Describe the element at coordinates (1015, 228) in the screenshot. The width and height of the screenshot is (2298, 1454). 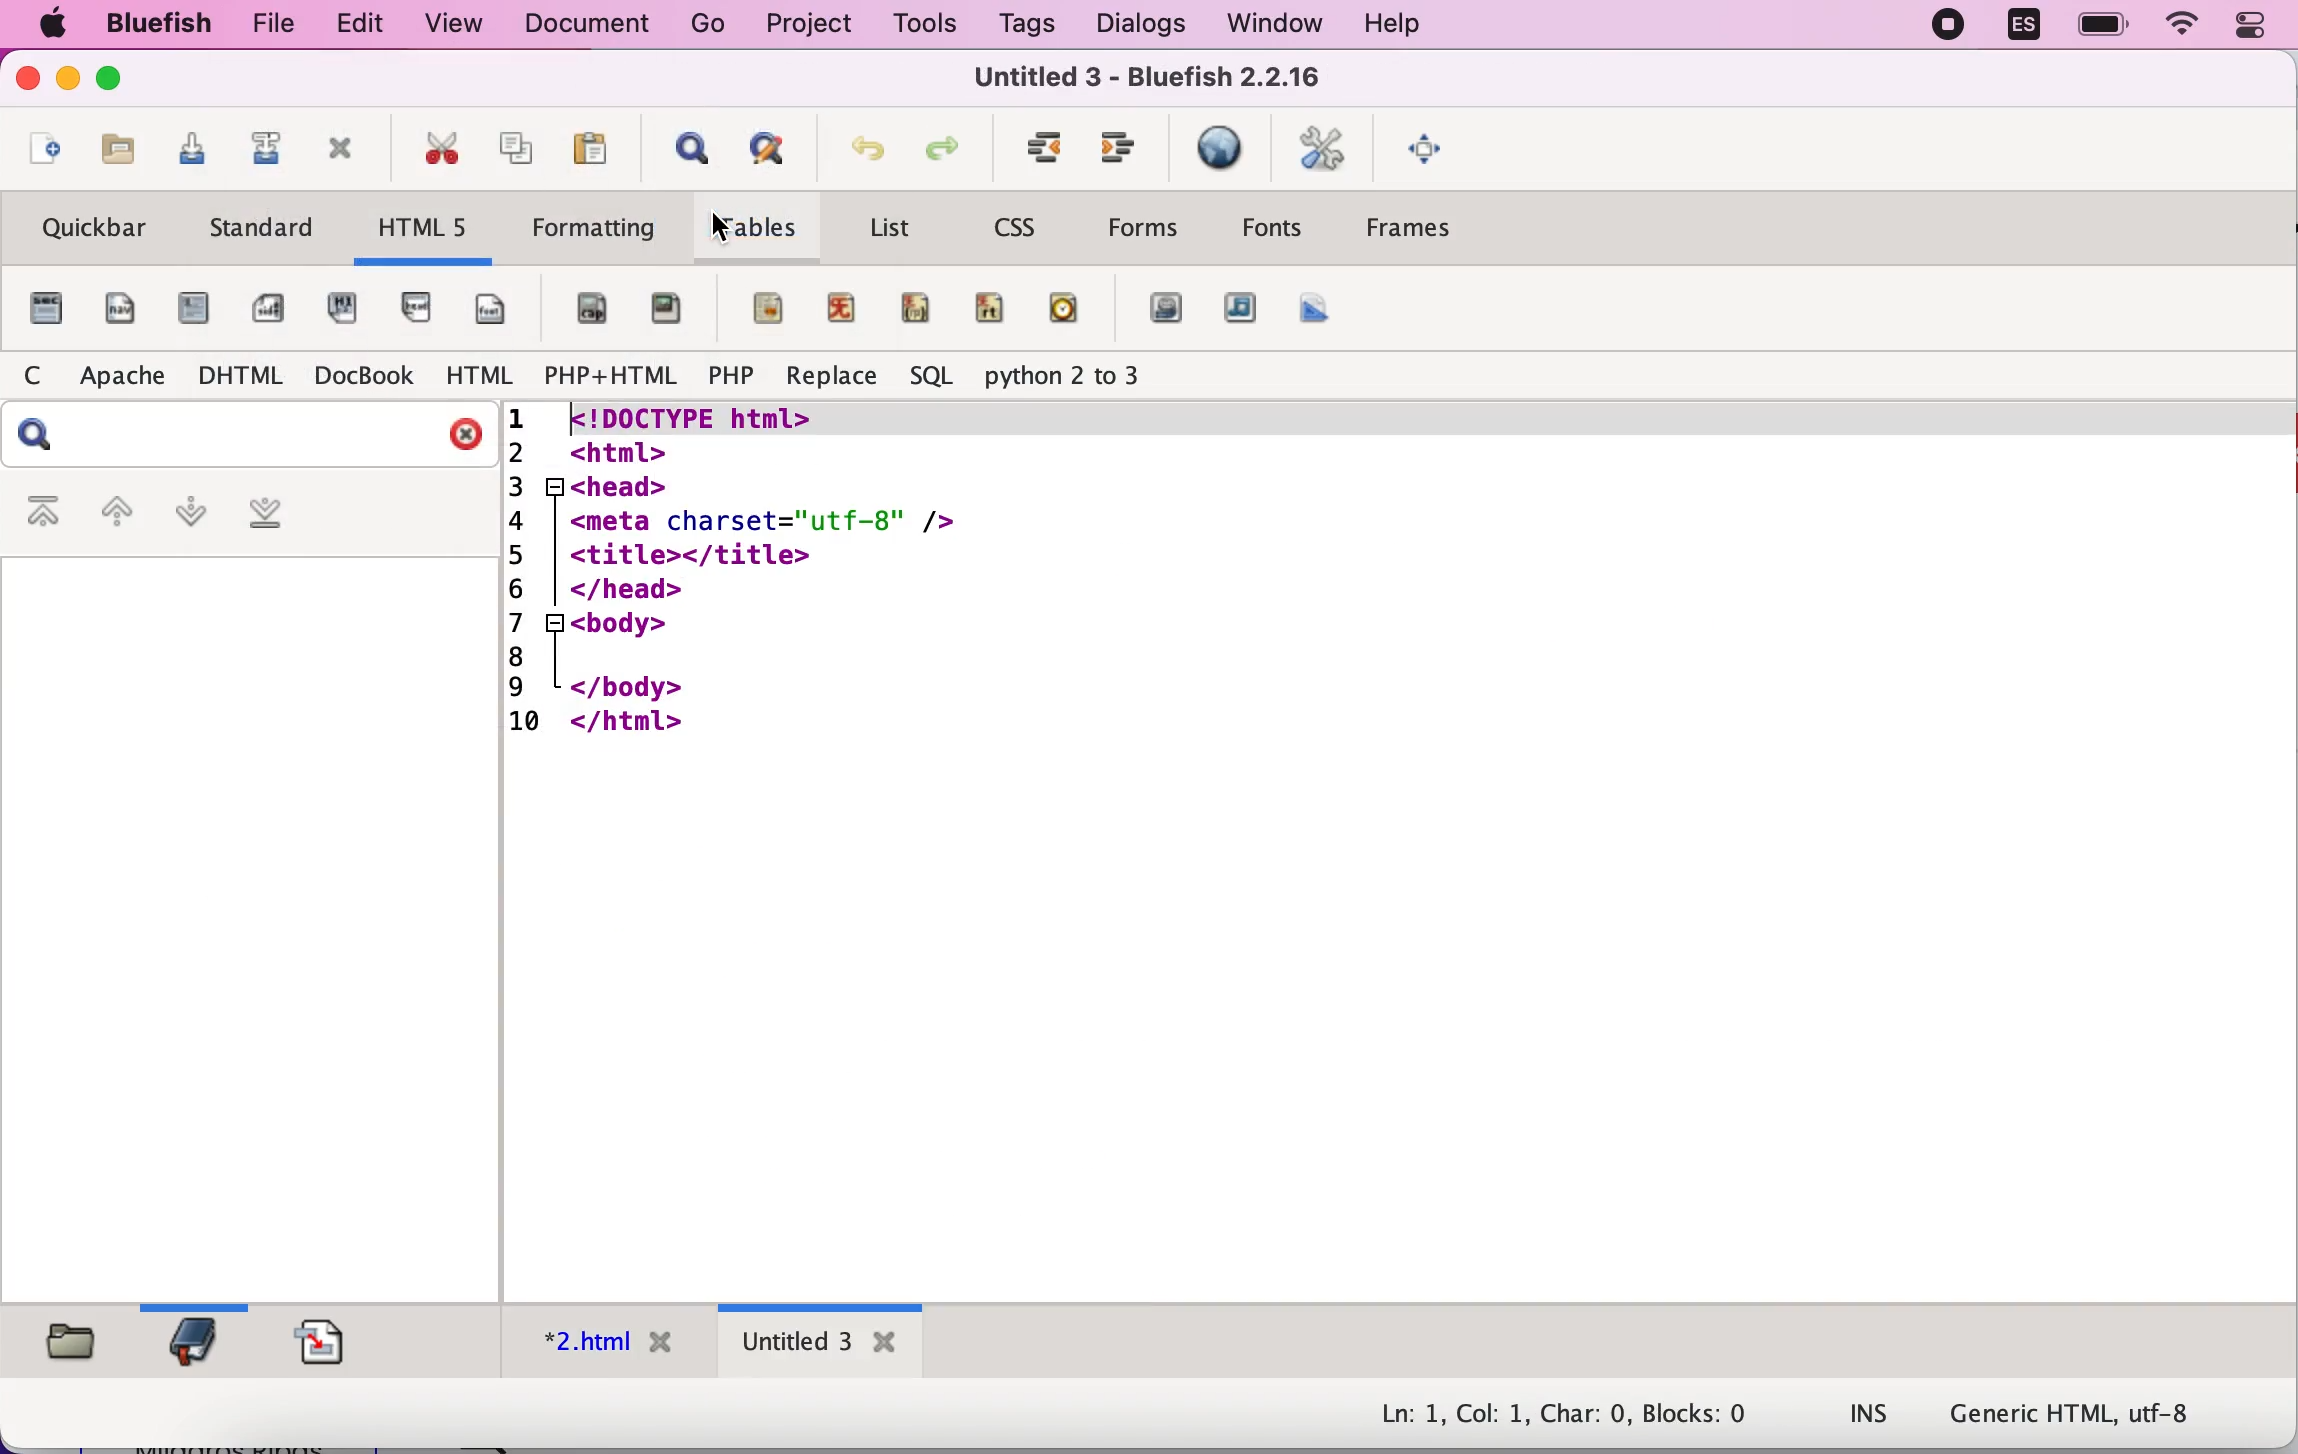
I see `css` at that location.